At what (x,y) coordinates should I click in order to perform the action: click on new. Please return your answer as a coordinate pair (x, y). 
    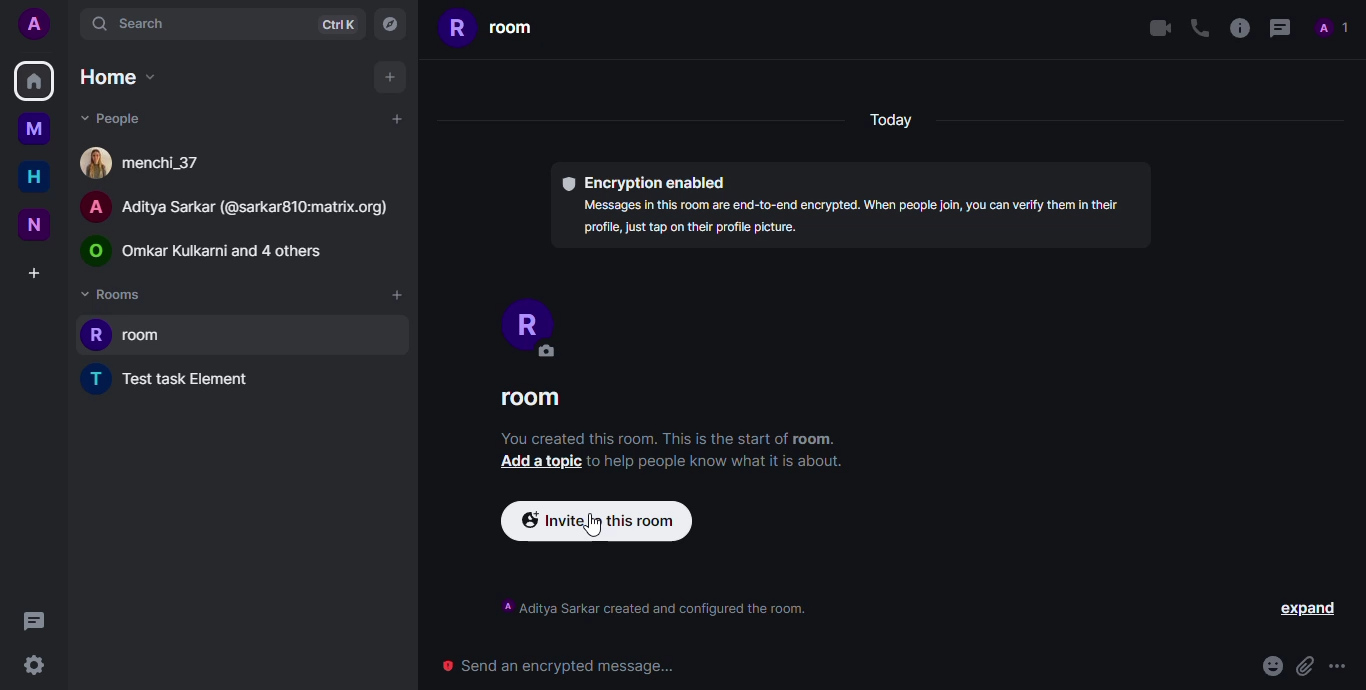
    Looking at the image, I should click on (35, 223).